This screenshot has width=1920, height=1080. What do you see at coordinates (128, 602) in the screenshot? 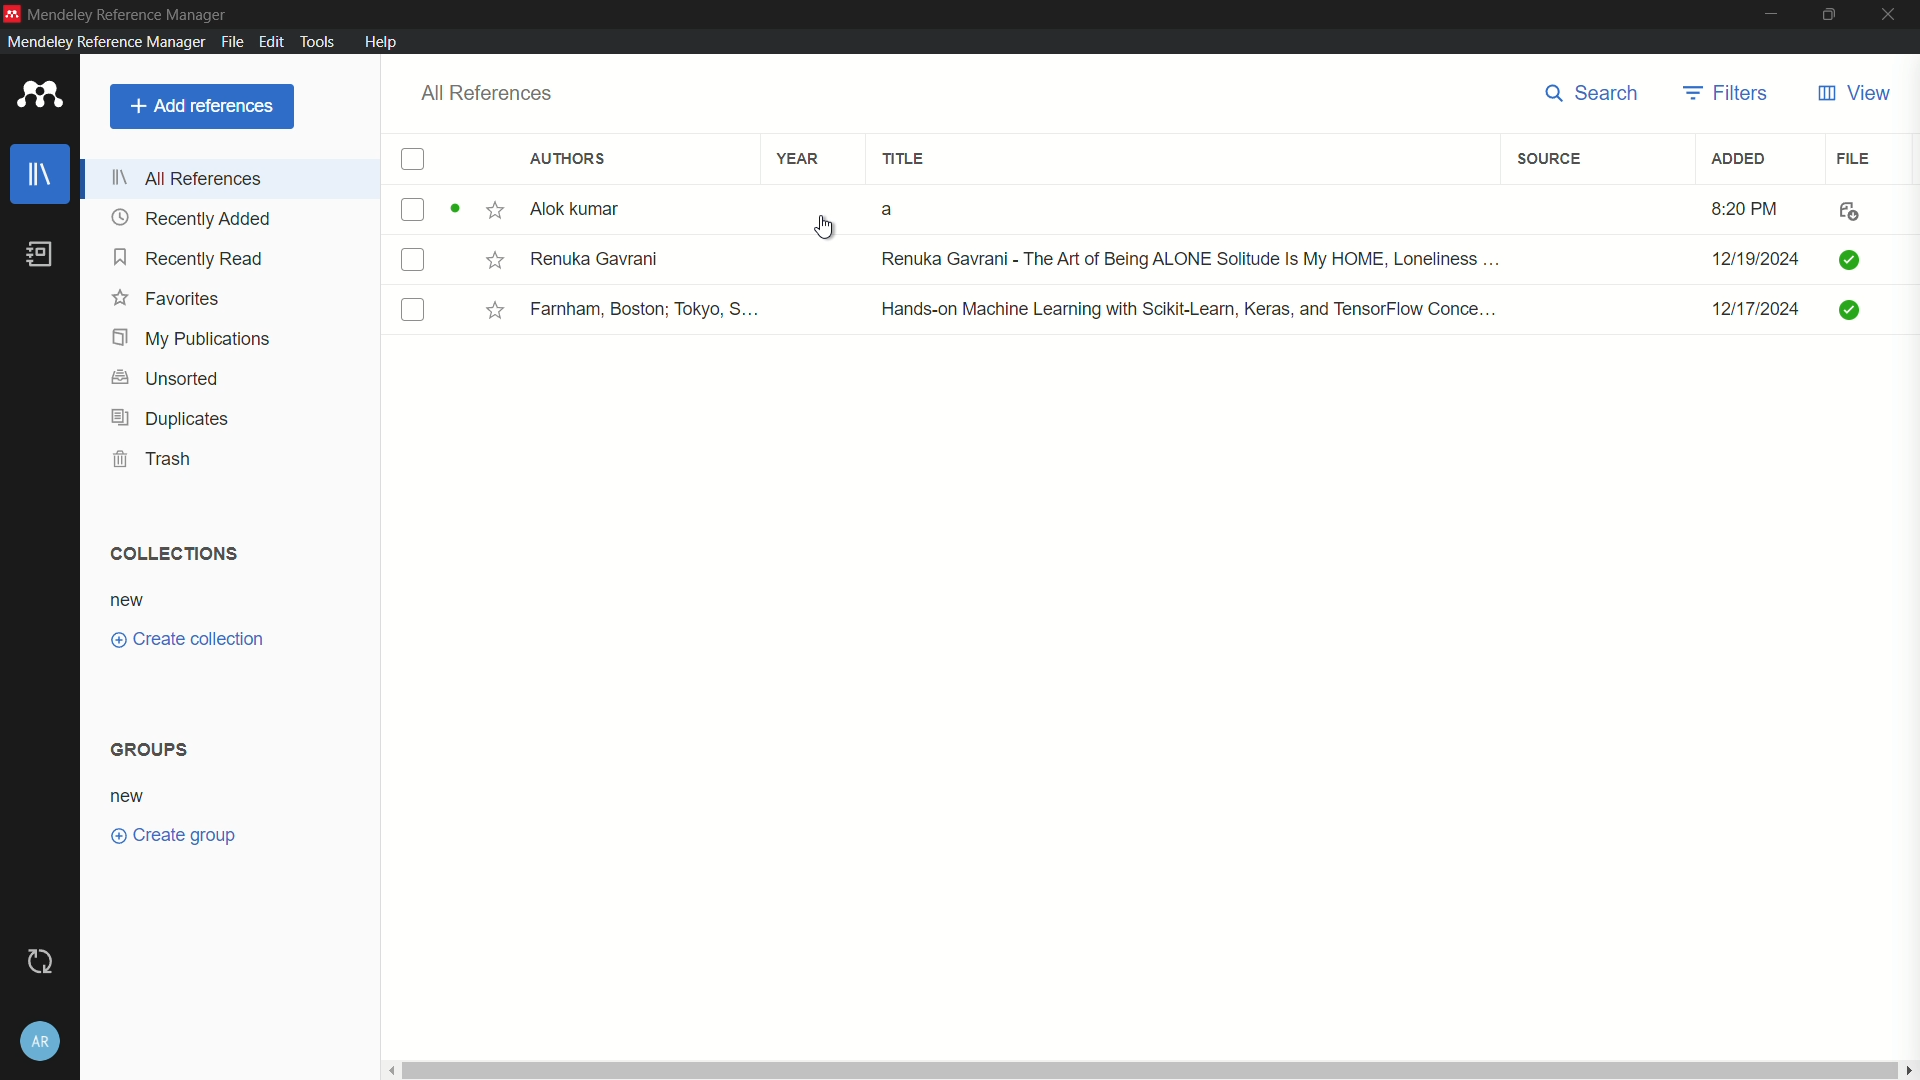
I see `new` at bounding box center [128, 602].